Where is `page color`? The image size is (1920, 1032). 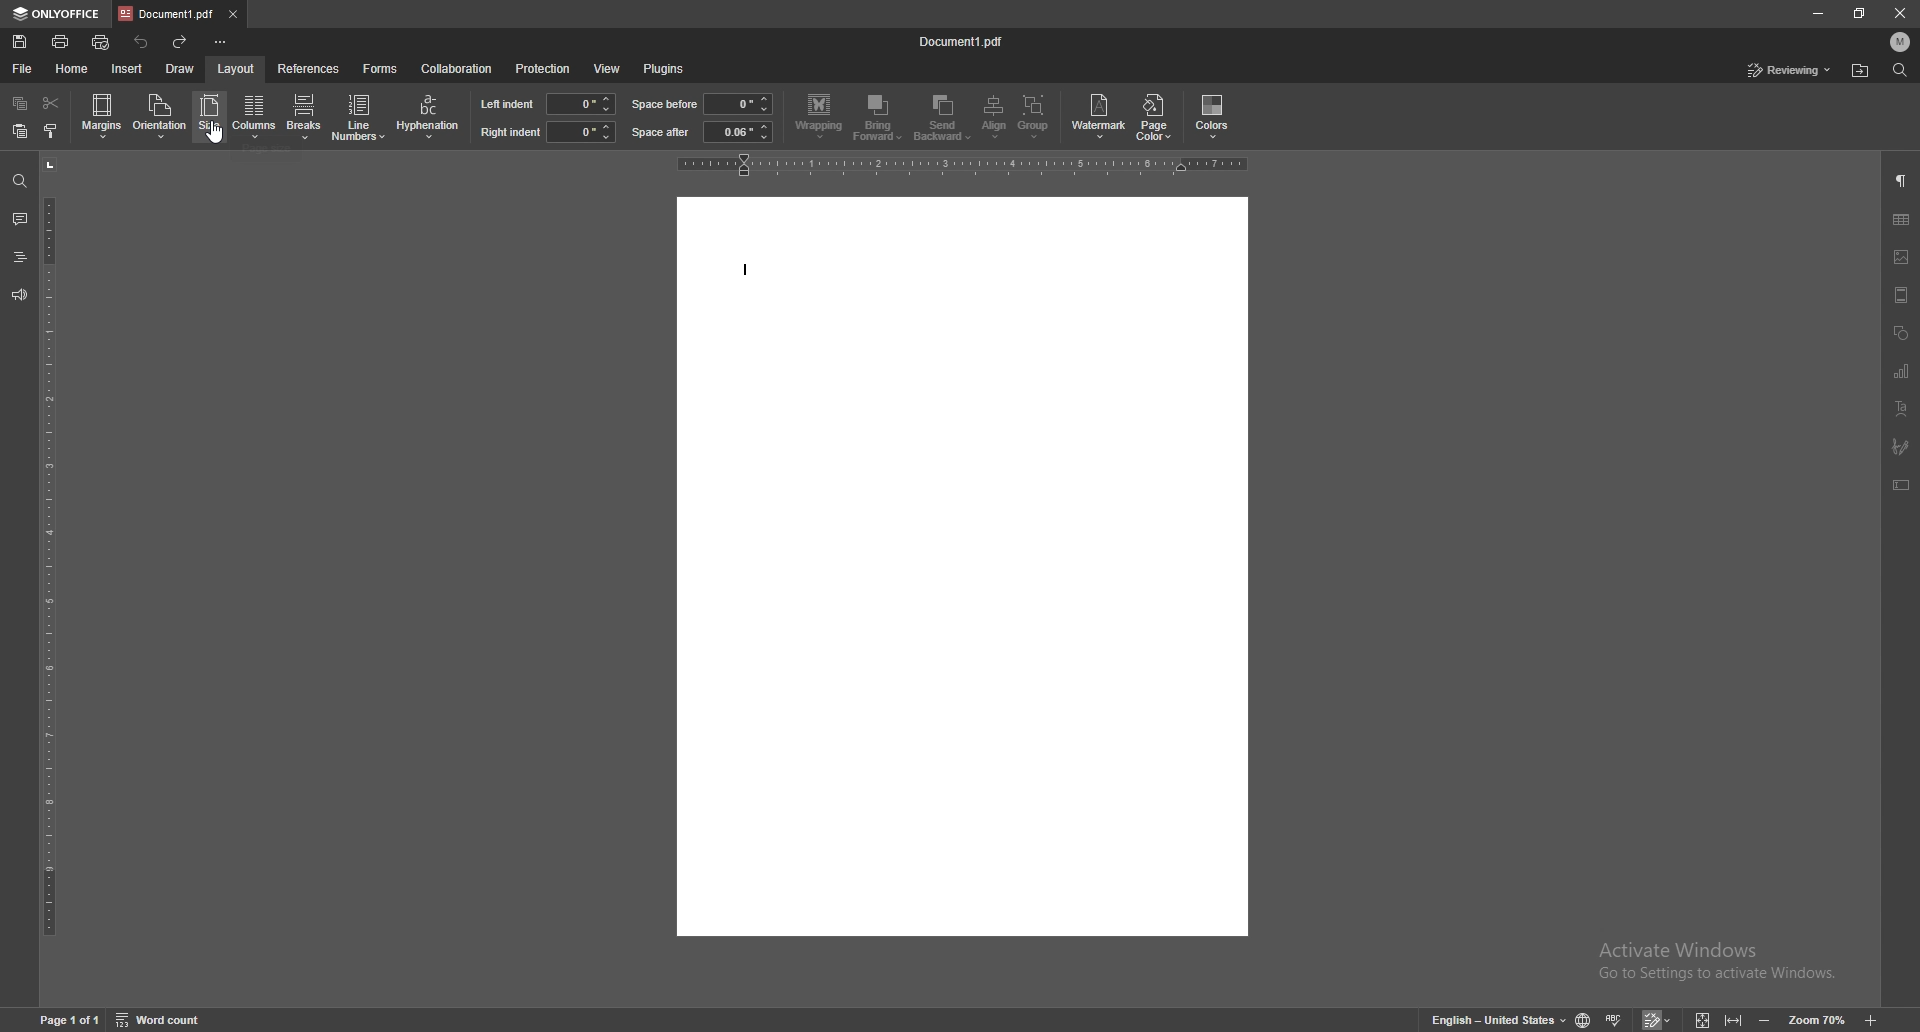 page color is located at coordinates (1157, 116).